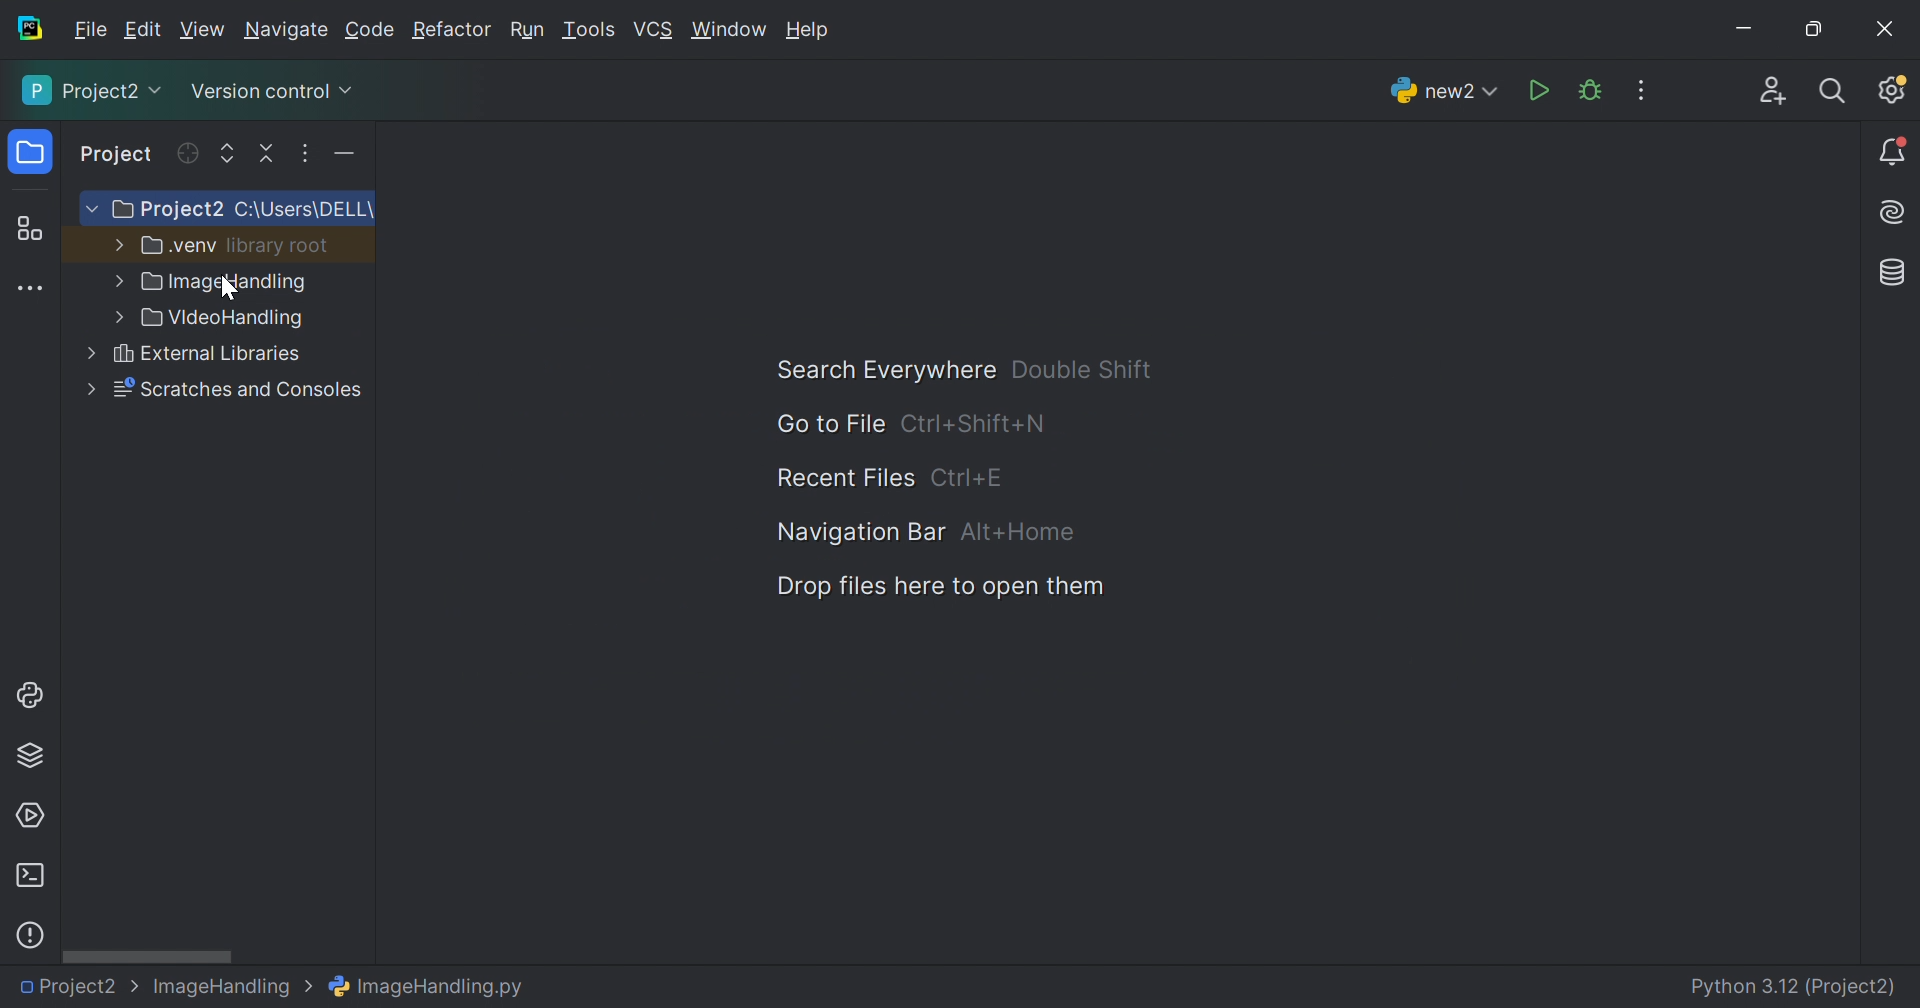  I want to click on more, so click(111, 318).